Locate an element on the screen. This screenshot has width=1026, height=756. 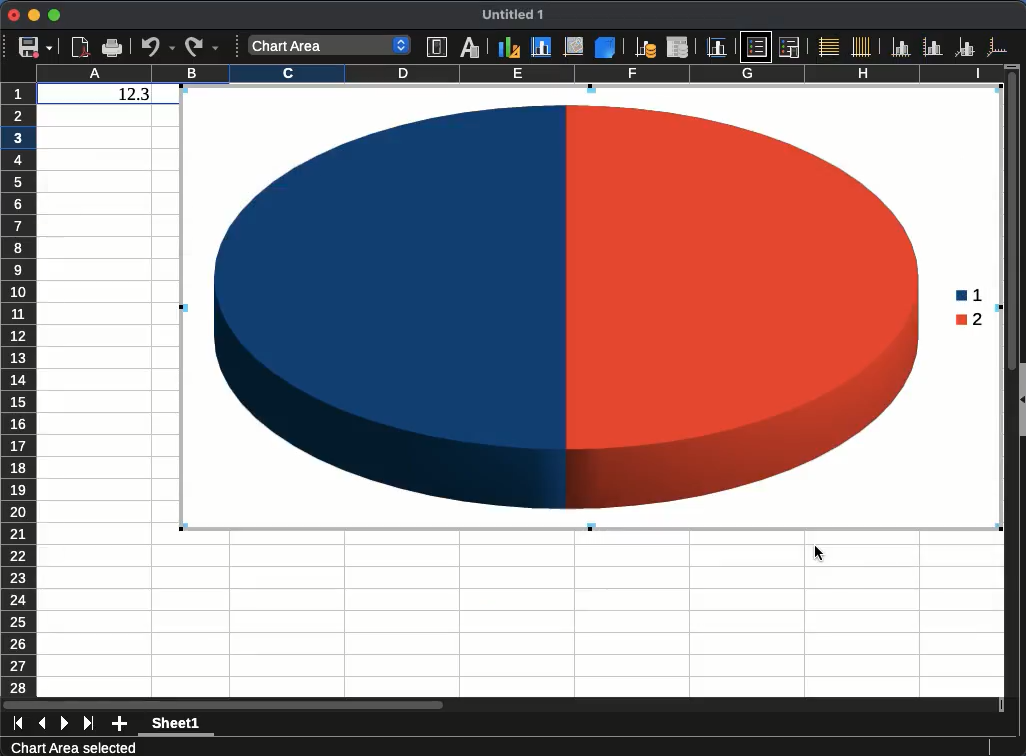
Y axis is located at coordinates (933, 46).